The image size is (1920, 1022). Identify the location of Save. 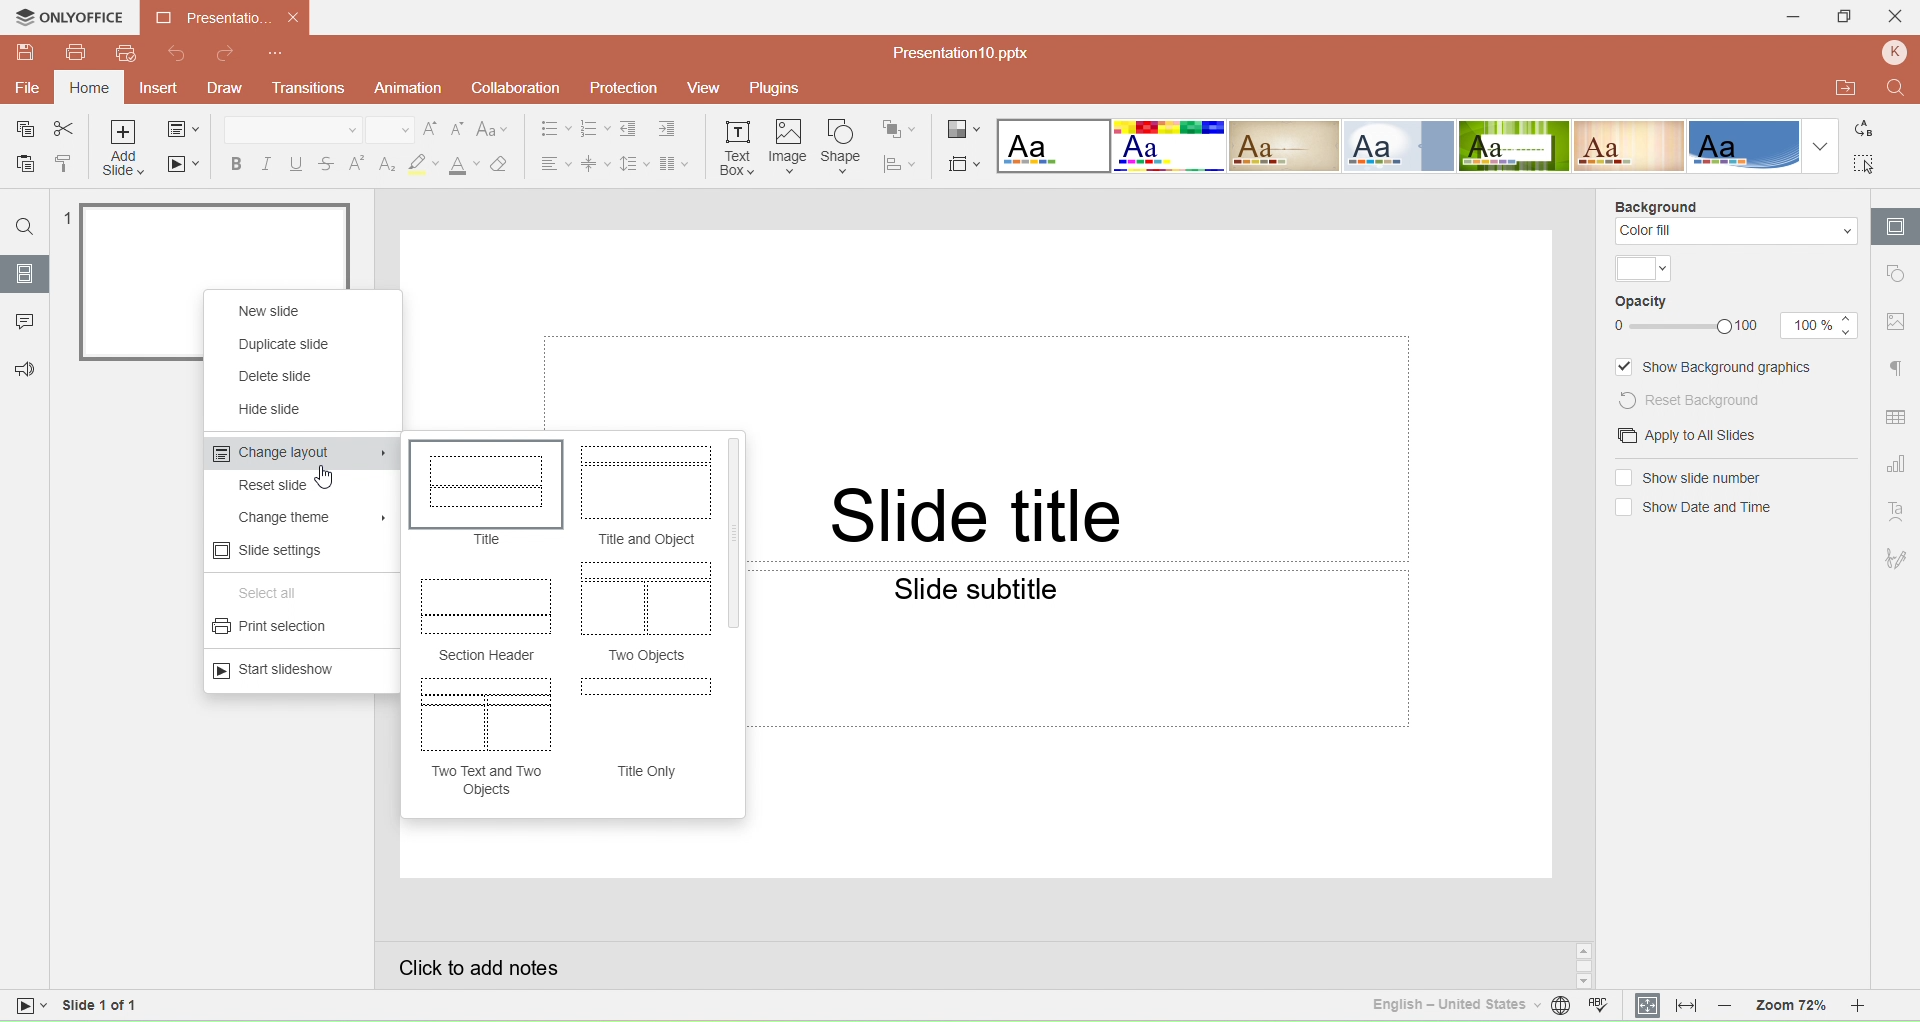
(20, 131).